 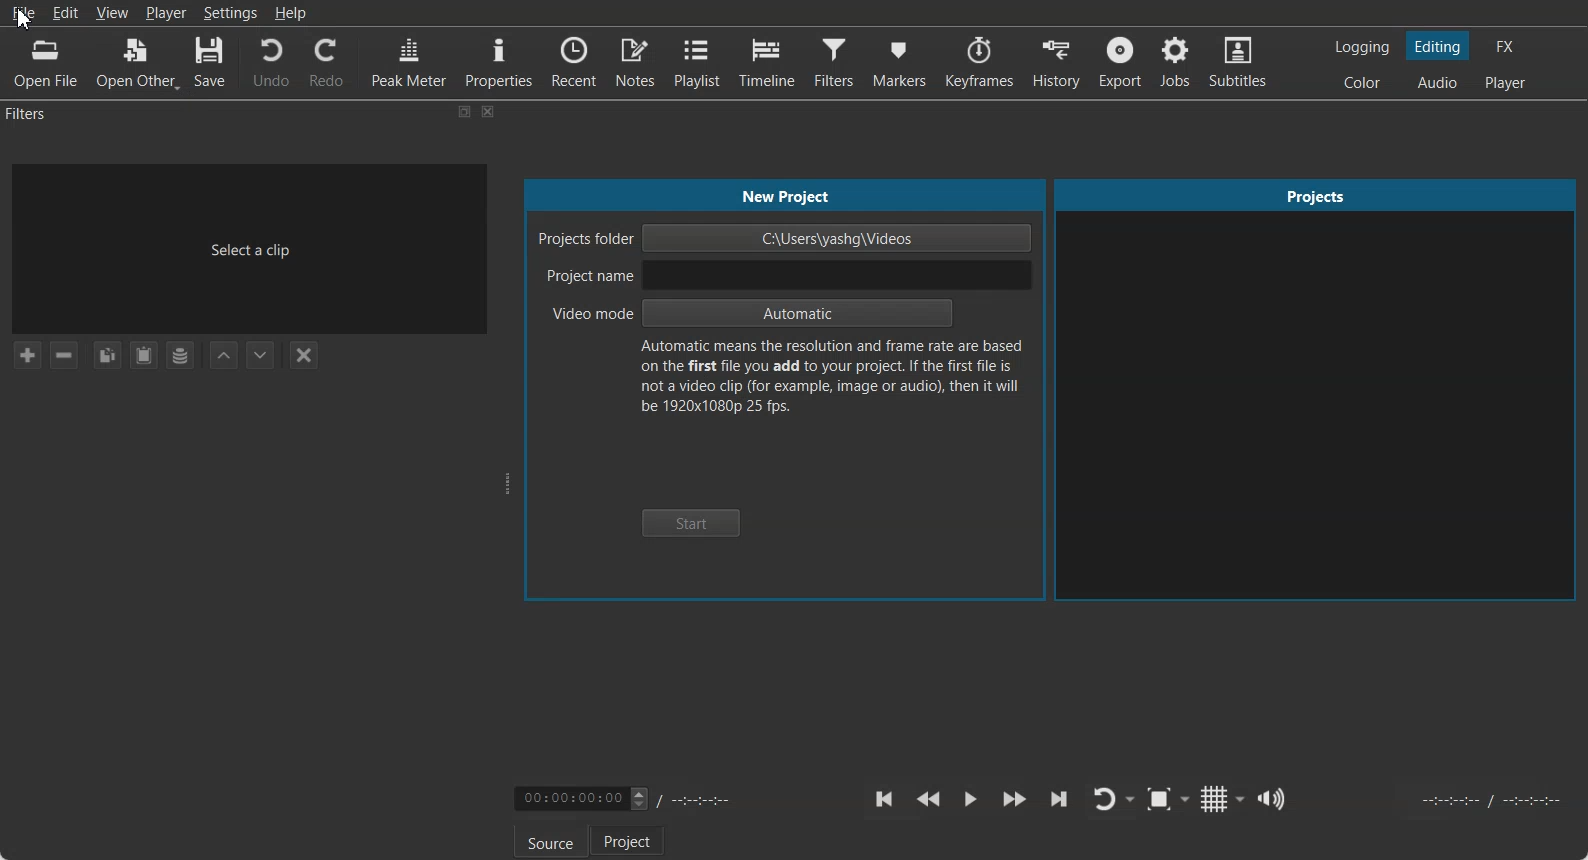 What do you see at coordinates (167, 13) in the screenshot?
I see `Player` at bounding box center [167, 13].